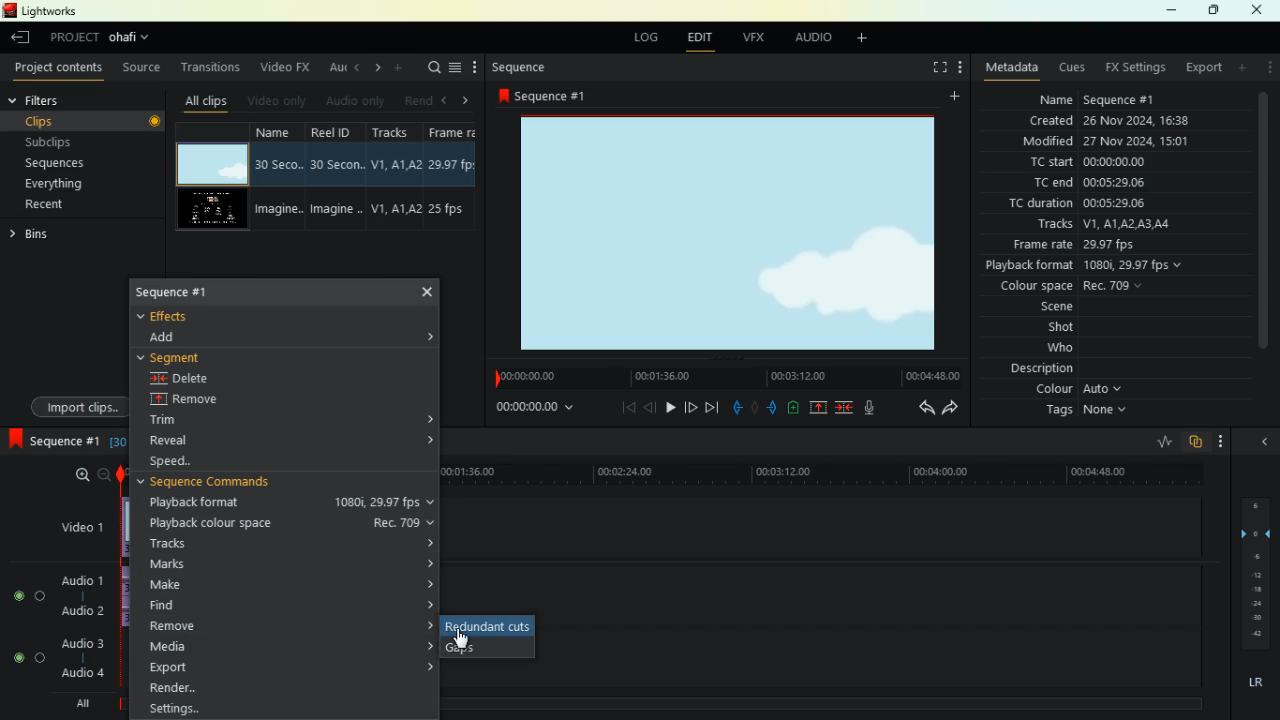 The width and height of the screenshot is (1280, 720). I want to click on videos, so click(215, 207).